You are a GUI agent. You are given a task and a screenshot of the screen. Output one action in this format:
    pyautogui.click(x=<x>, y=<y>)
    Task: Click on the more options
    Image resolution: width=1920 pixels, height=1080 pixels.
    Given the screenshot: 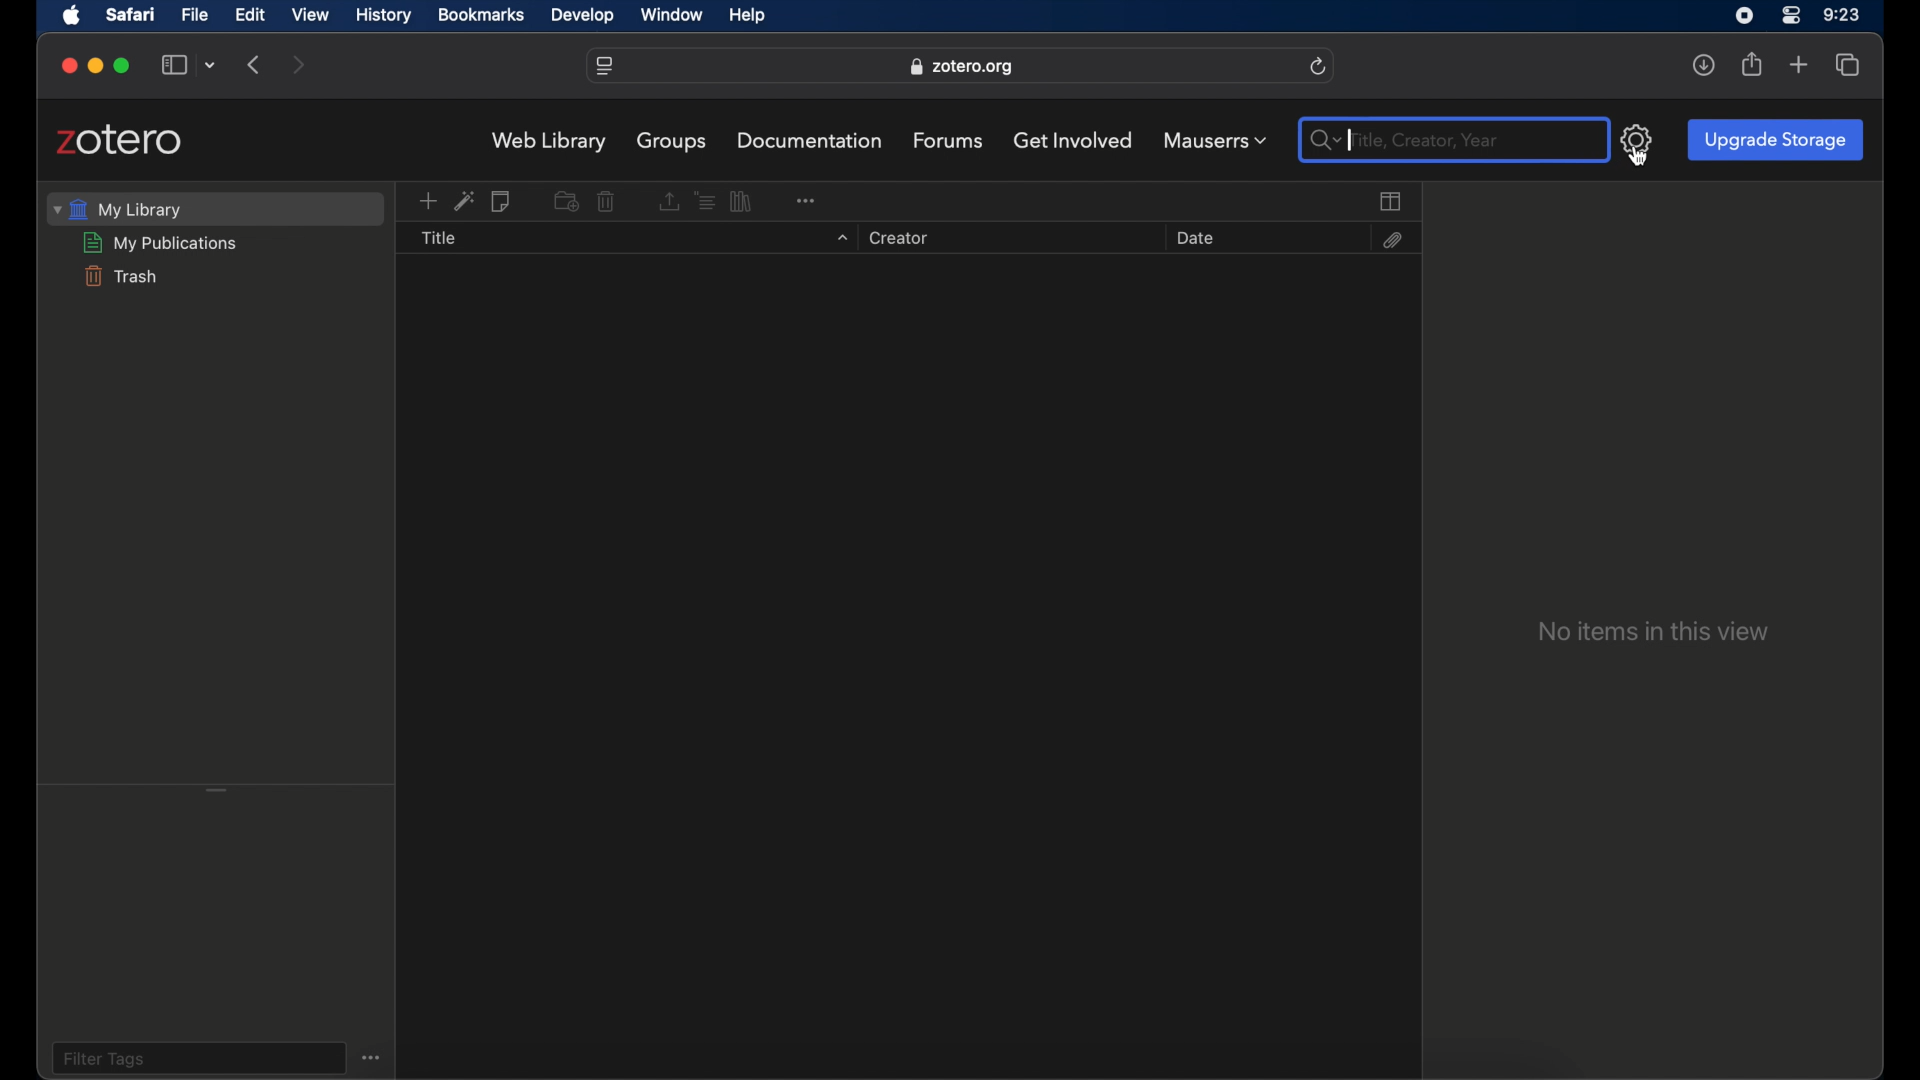 What is the action you would take?
    pyautogui.click(x=805, y=198)
    